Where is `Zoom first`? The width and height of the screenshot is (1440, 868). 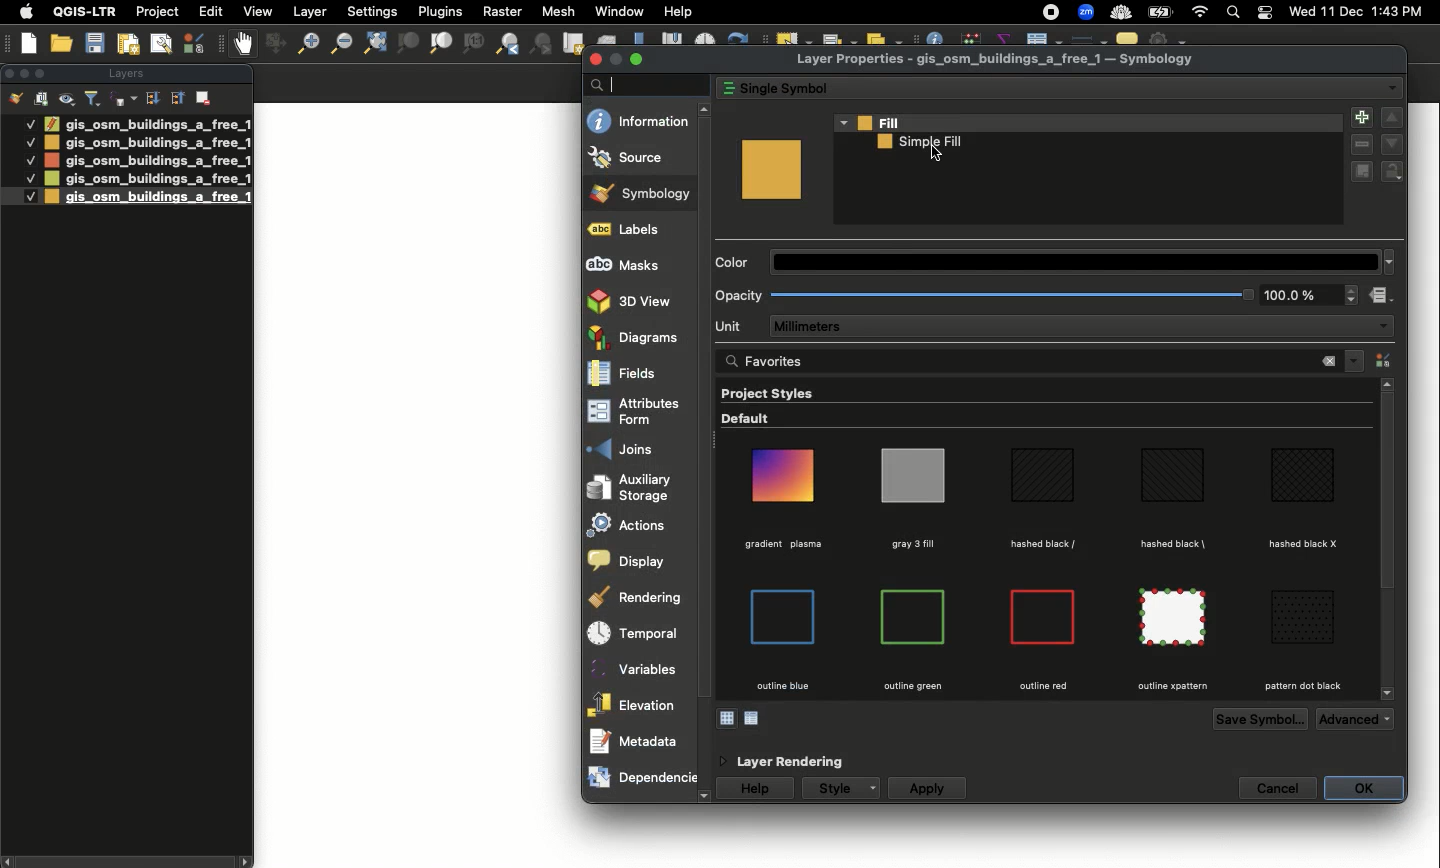
Zoom first is located at coordinates (542, 45).